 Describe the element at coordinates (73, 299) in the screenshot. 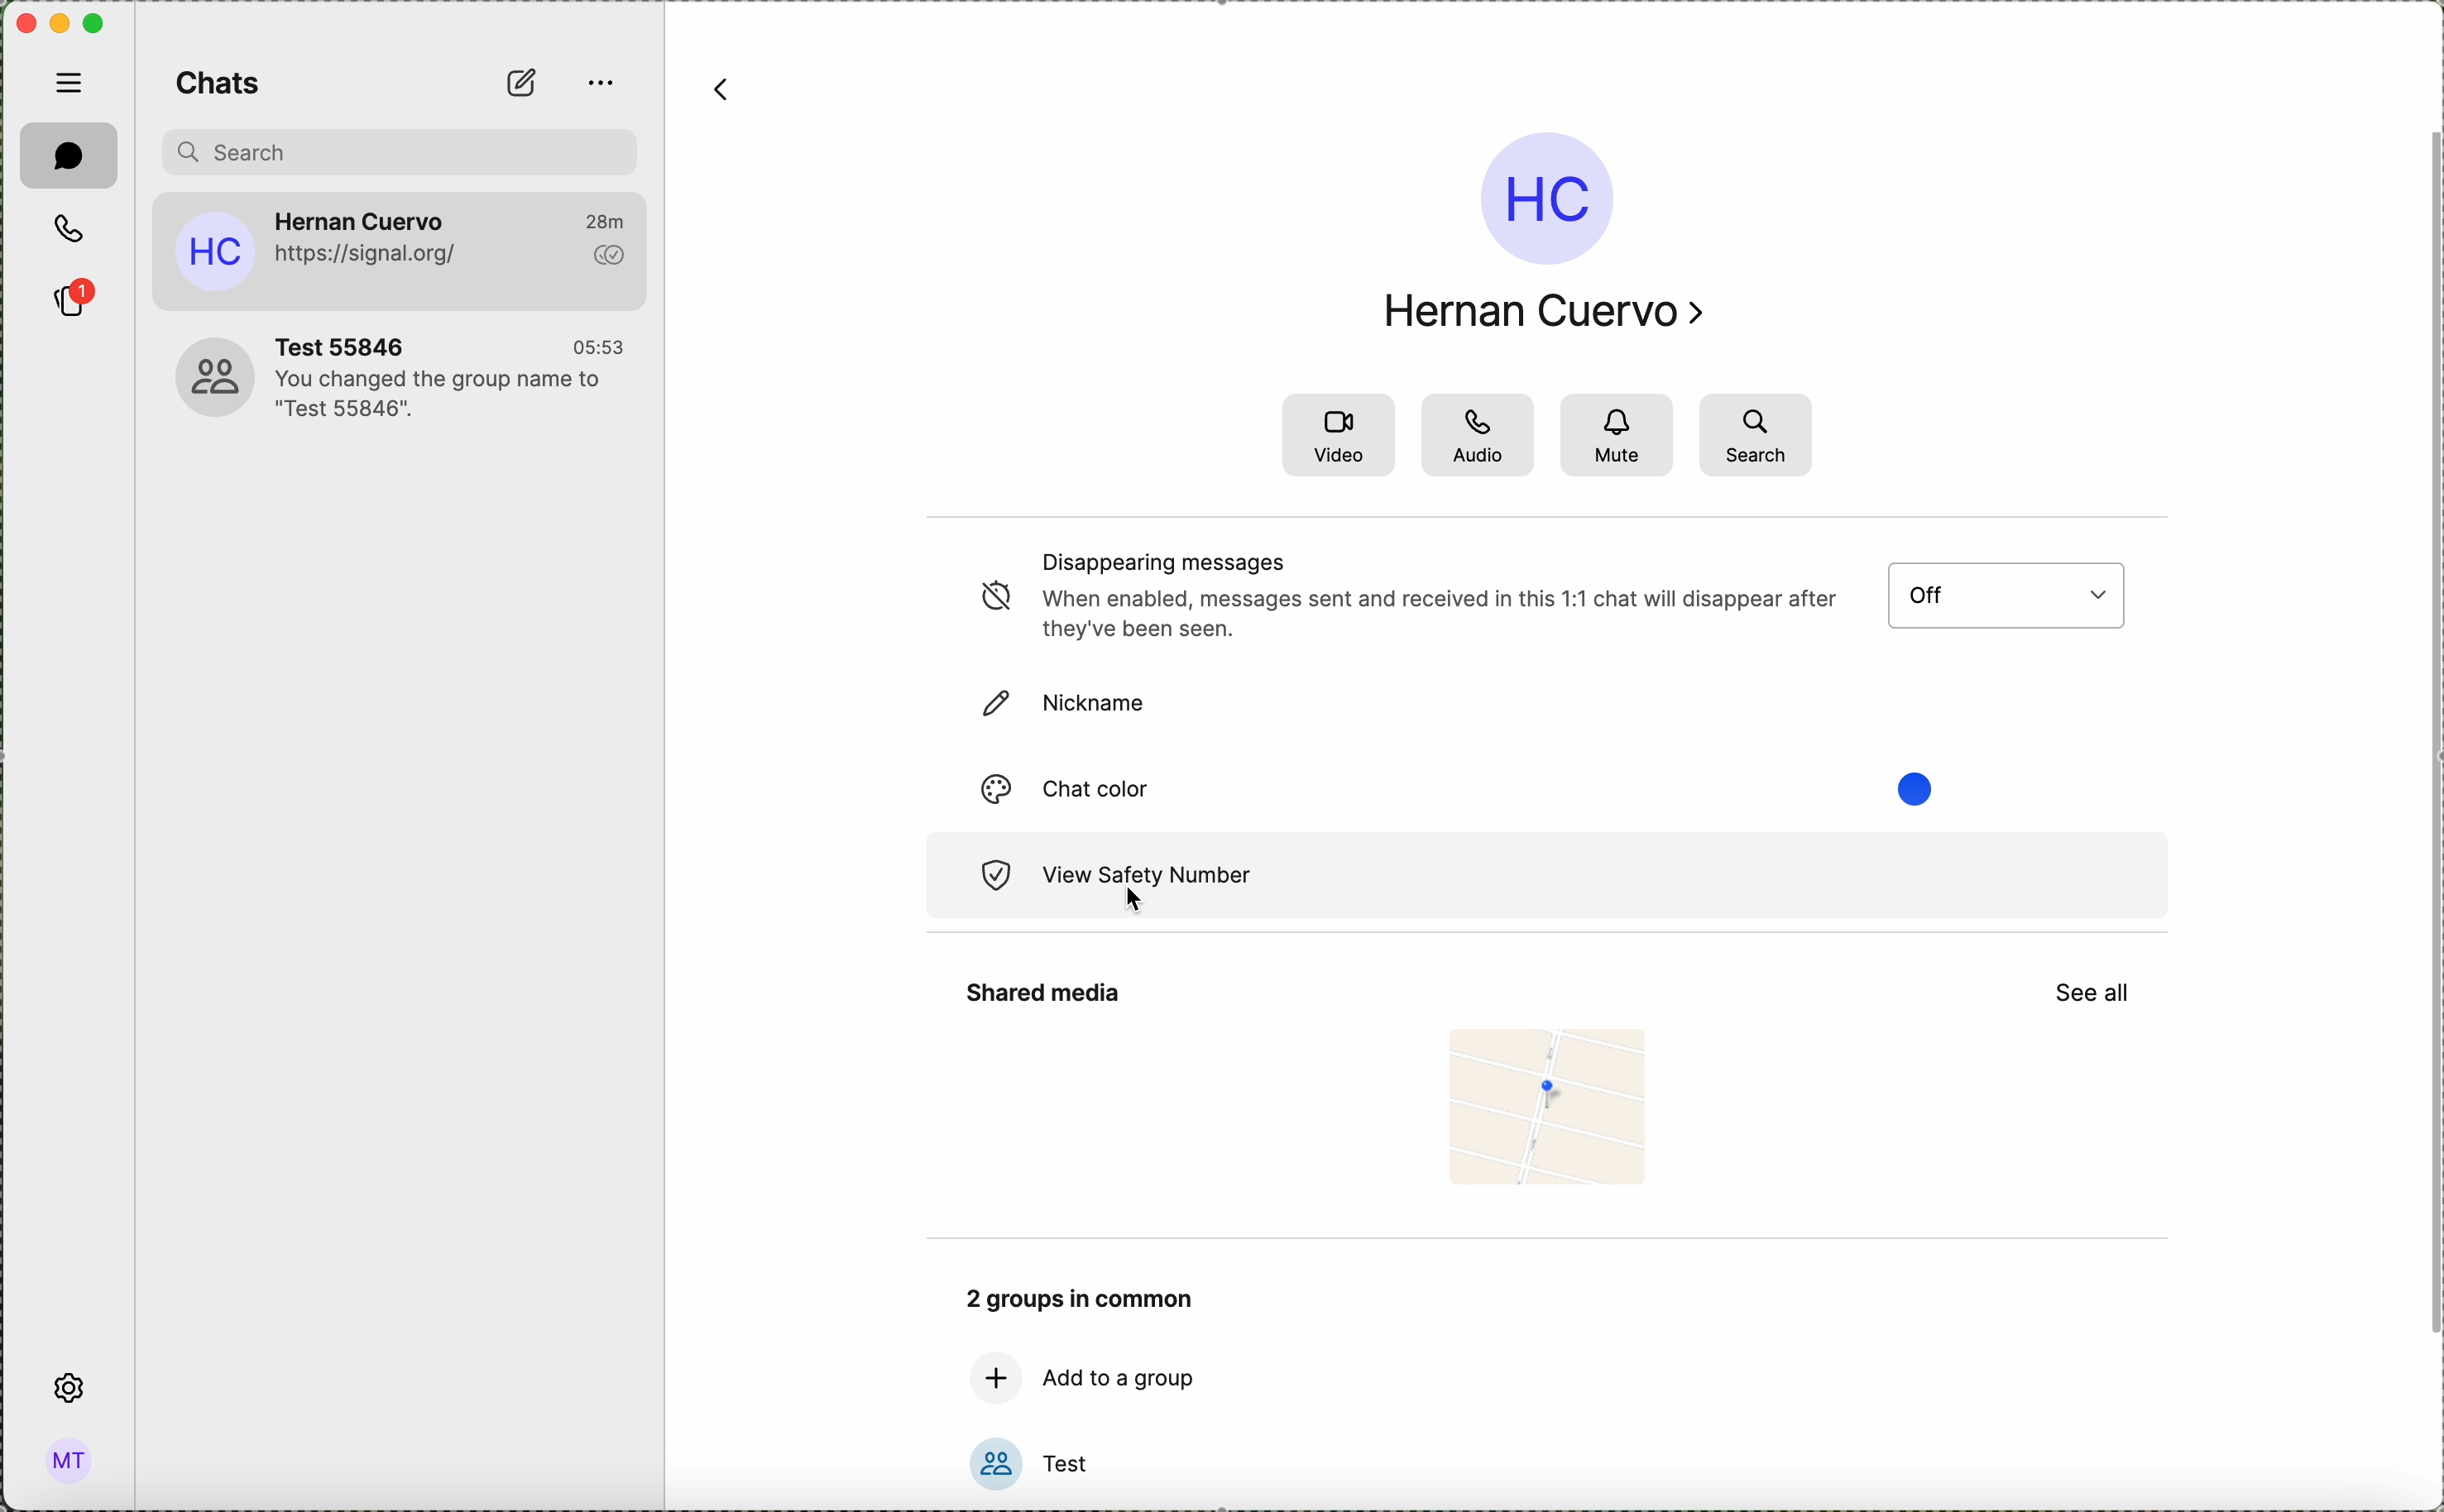

I see `stories` at that location.